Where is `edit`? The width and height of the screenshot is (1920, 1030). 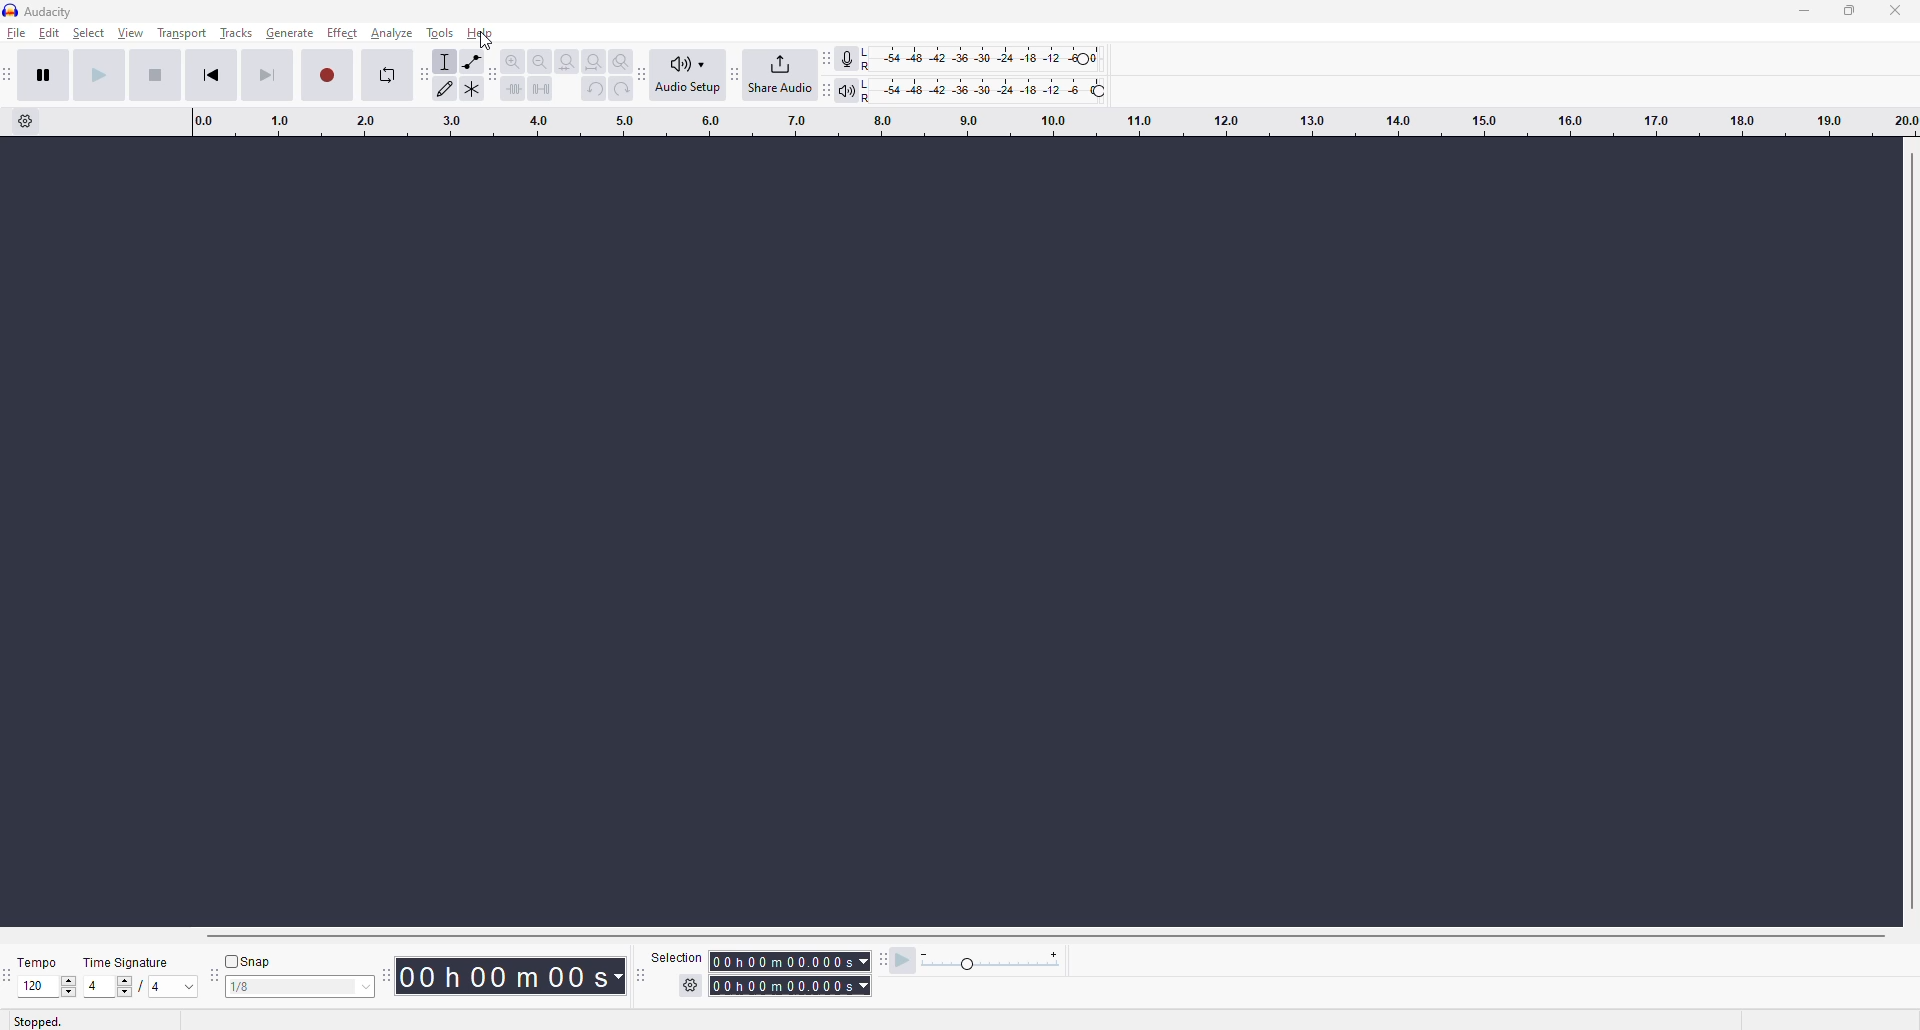
edit is located at coordinates (52, 37).